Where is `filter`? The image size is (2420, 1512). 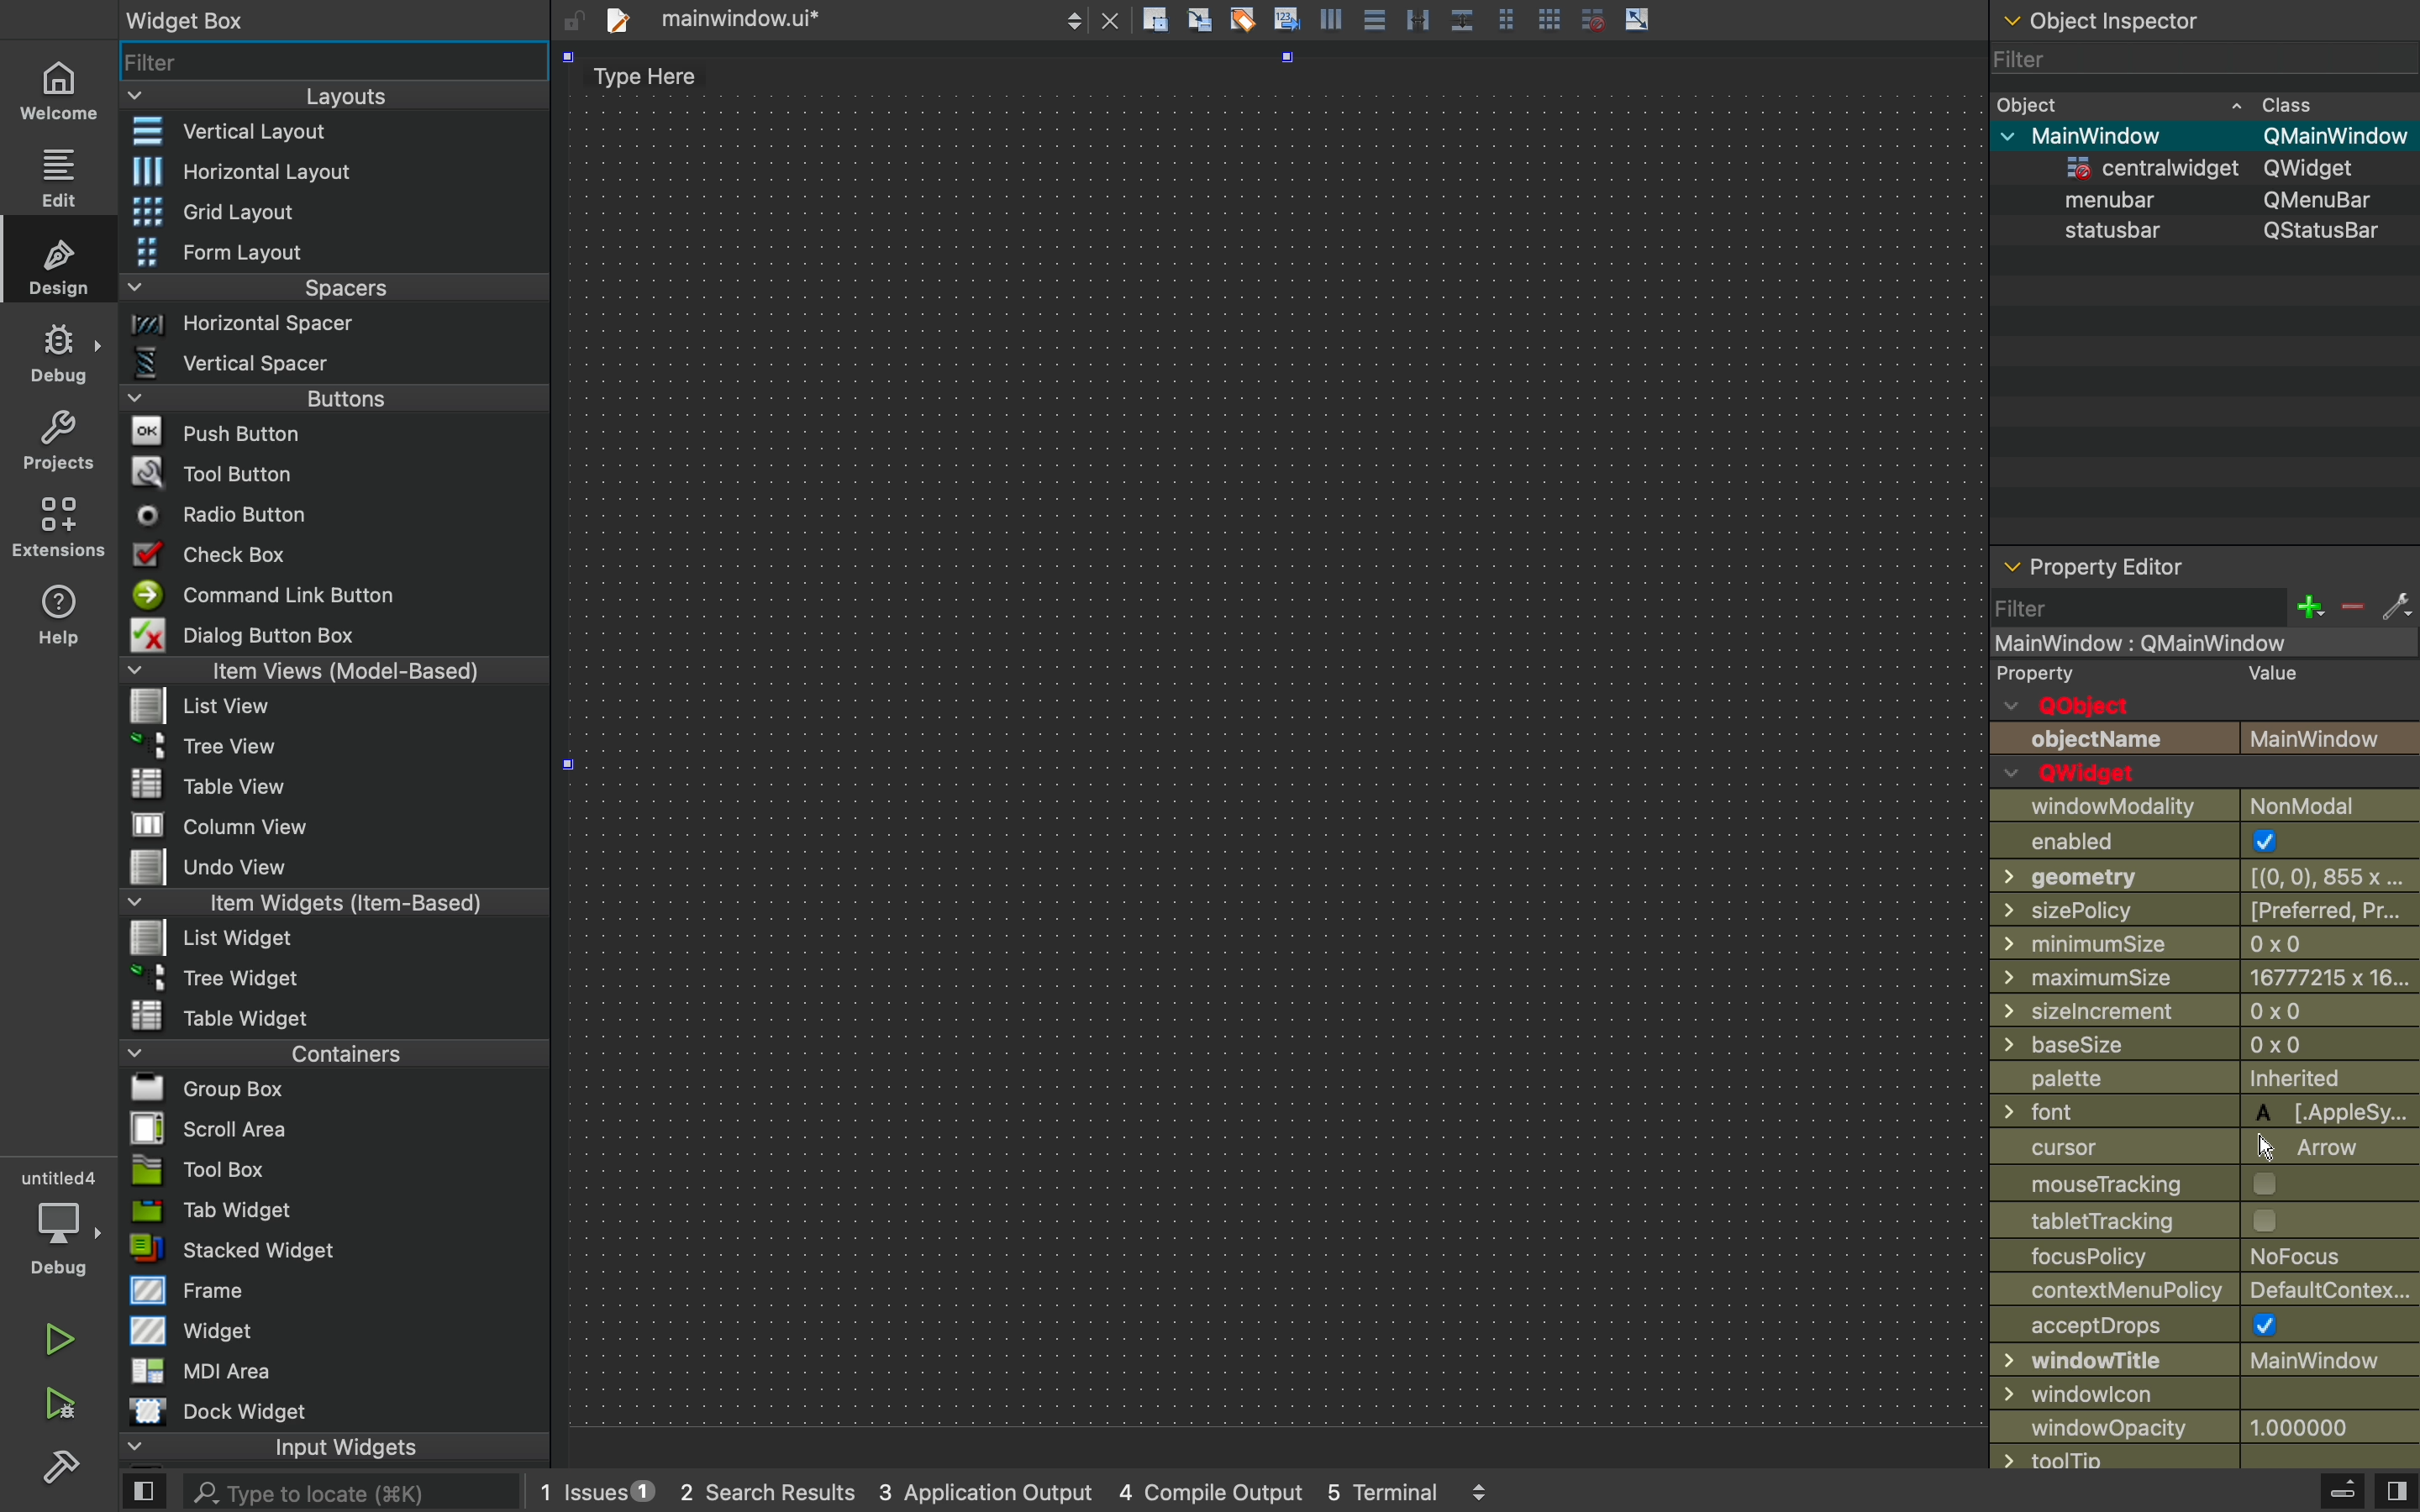 filter is located at coordinates (2205, 608).